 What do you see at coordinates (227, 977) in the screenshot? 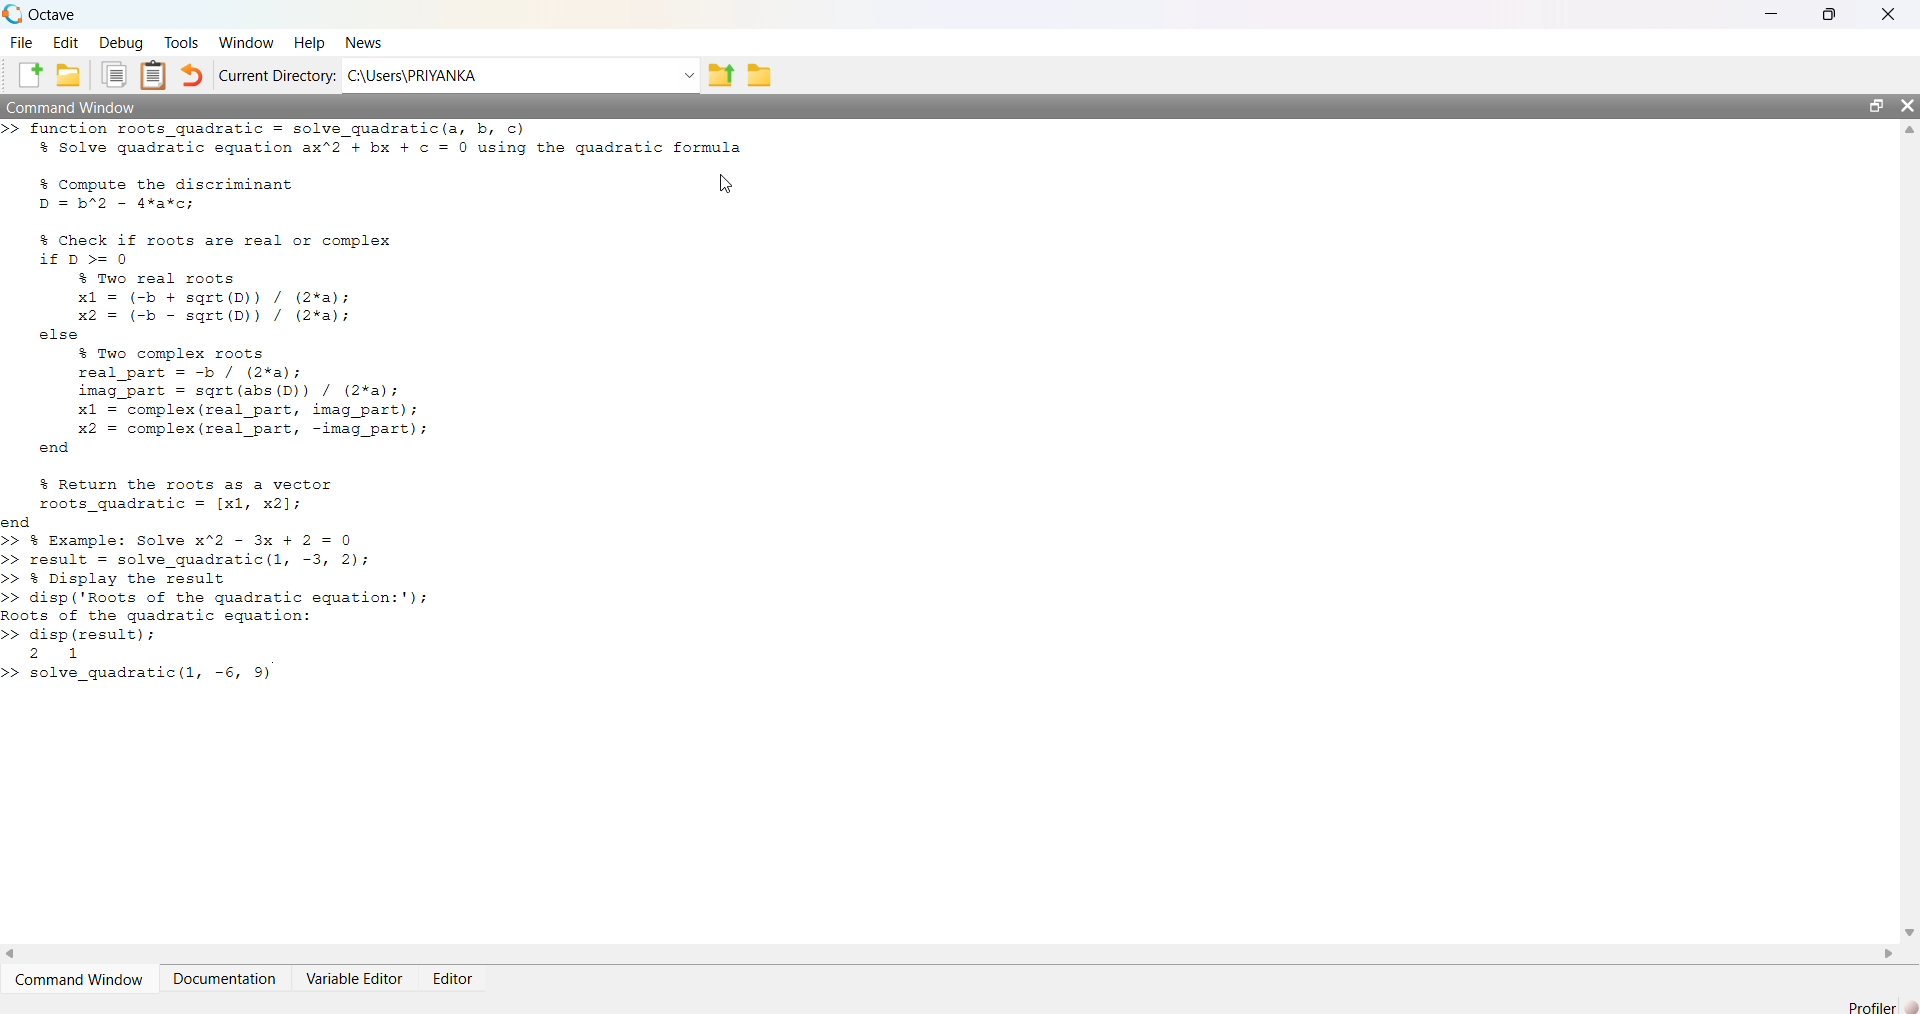
I see `Documentation` at bounding box center [227, 977].